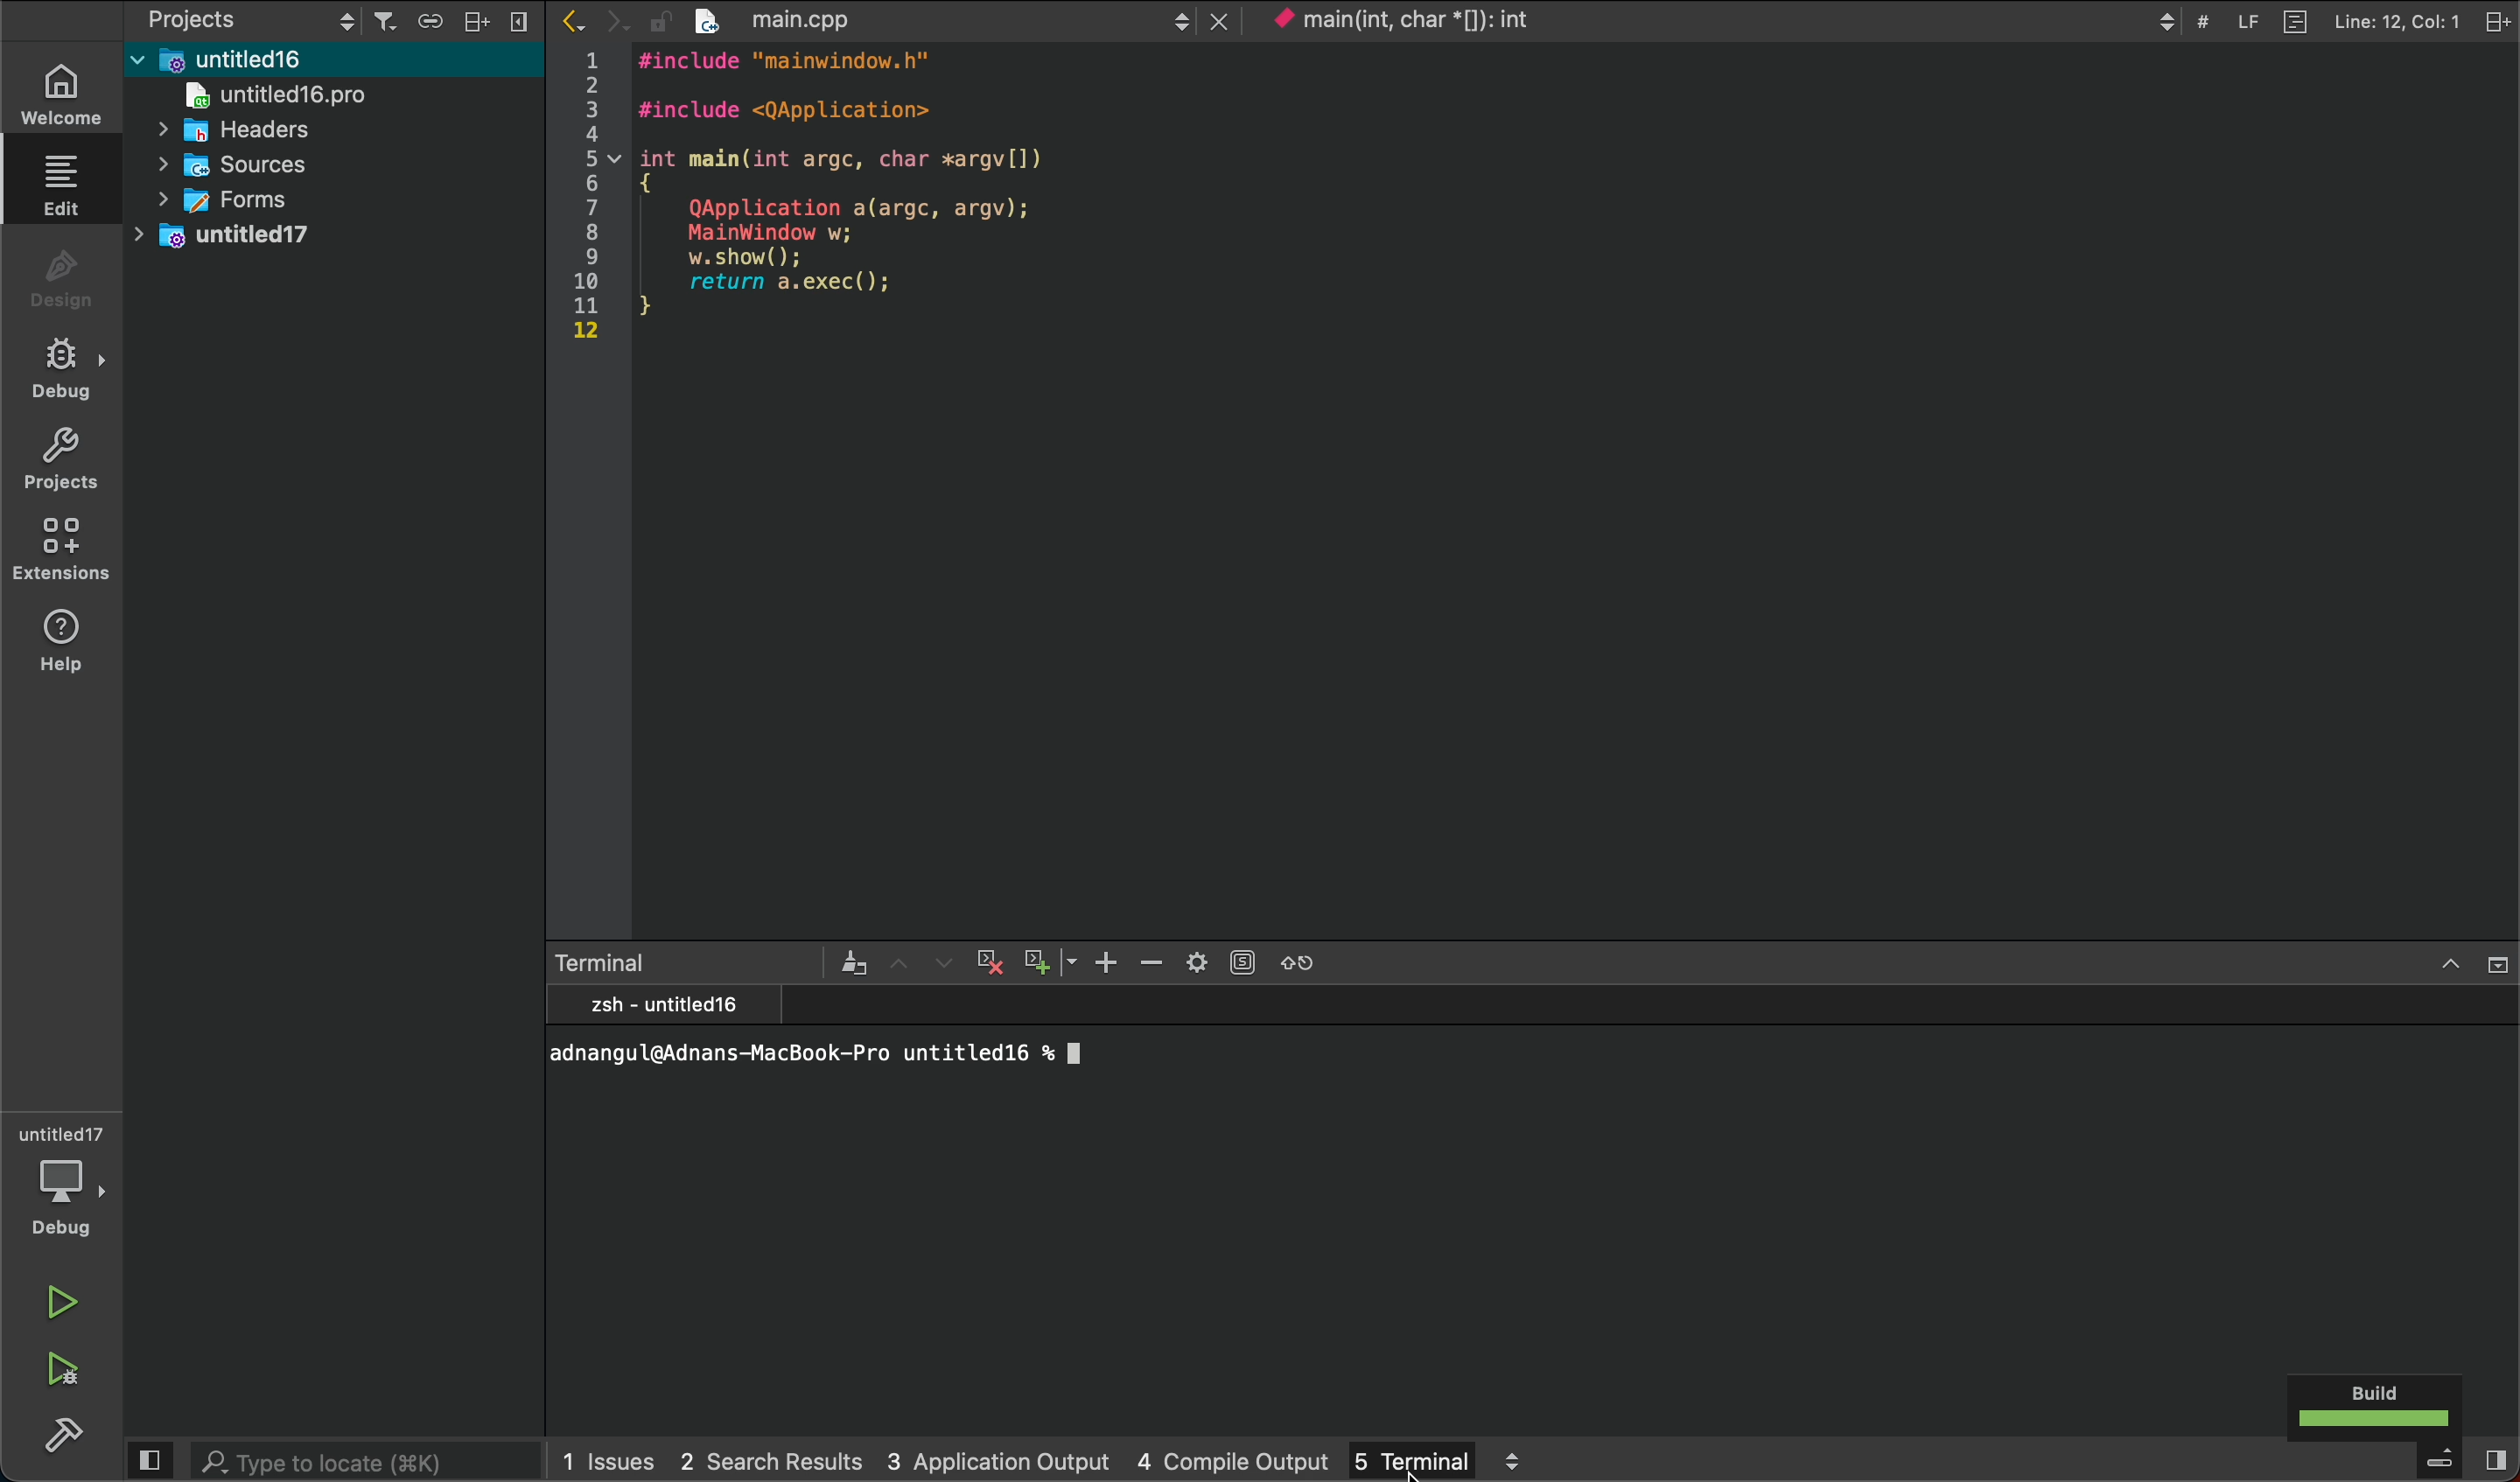  Describe the element at coordinates (919, 20) in the screenshot. I see `main.cpp` at that location.